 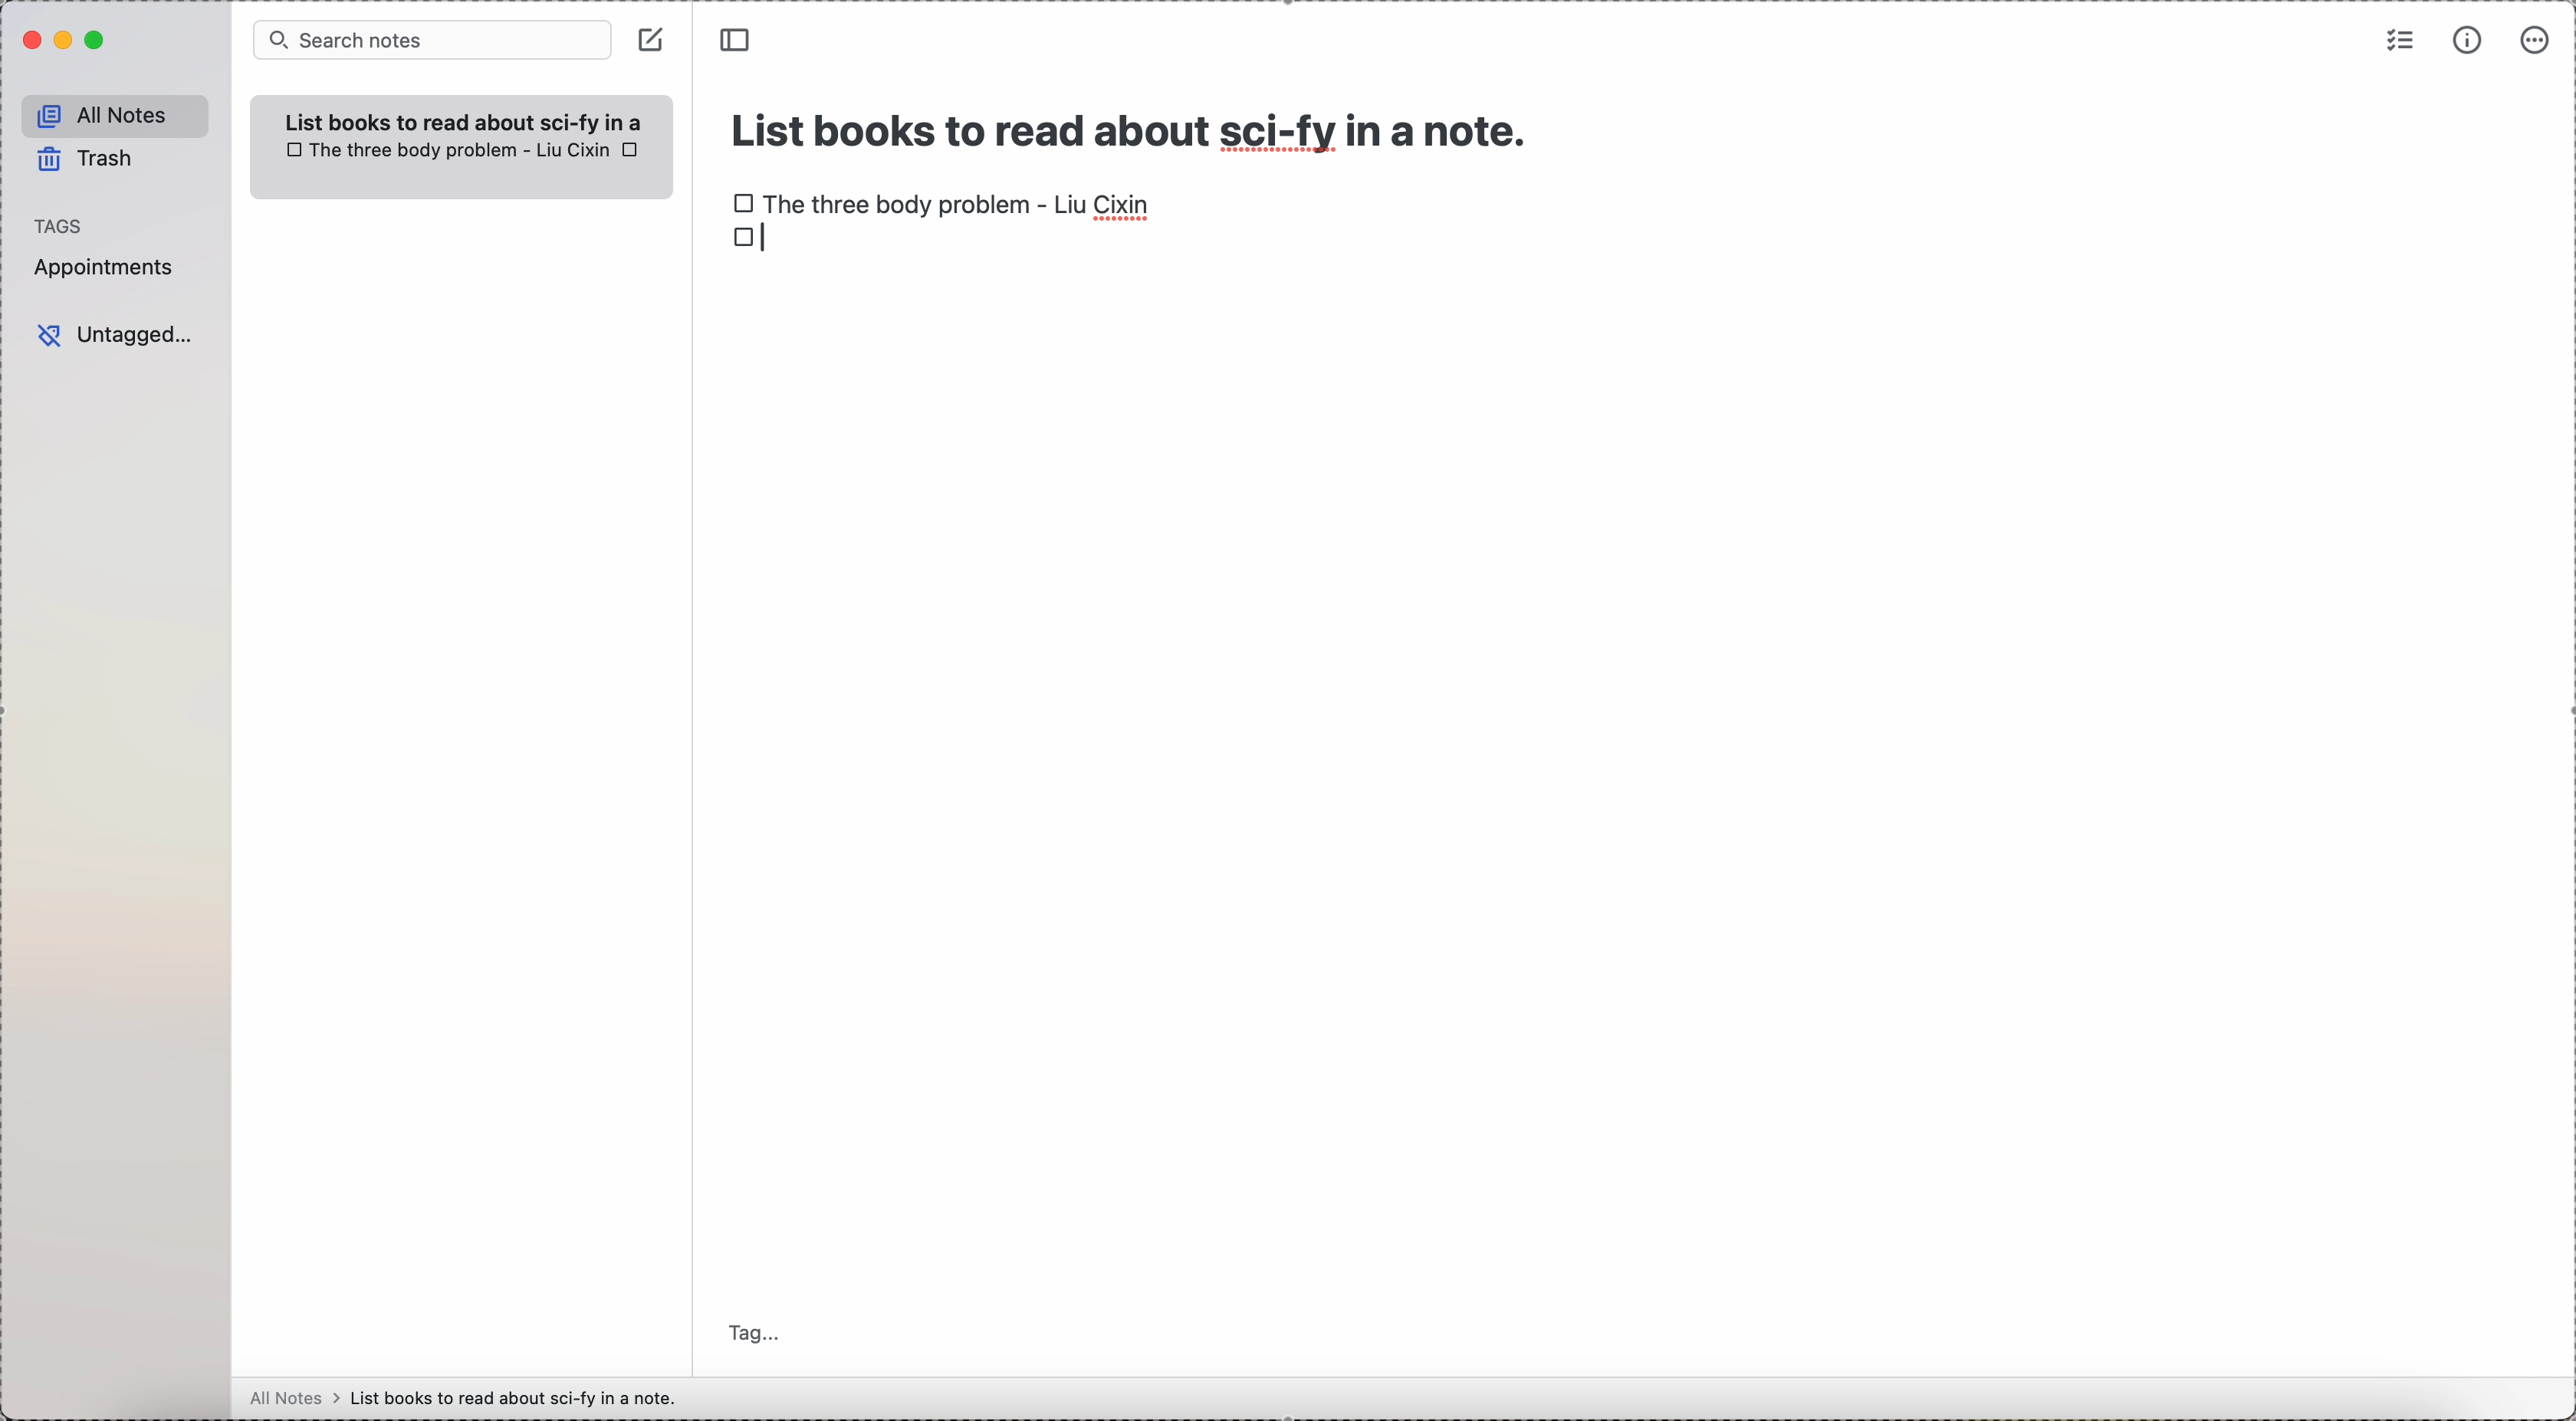 I want to click on tags, so click(x=61, y=223).